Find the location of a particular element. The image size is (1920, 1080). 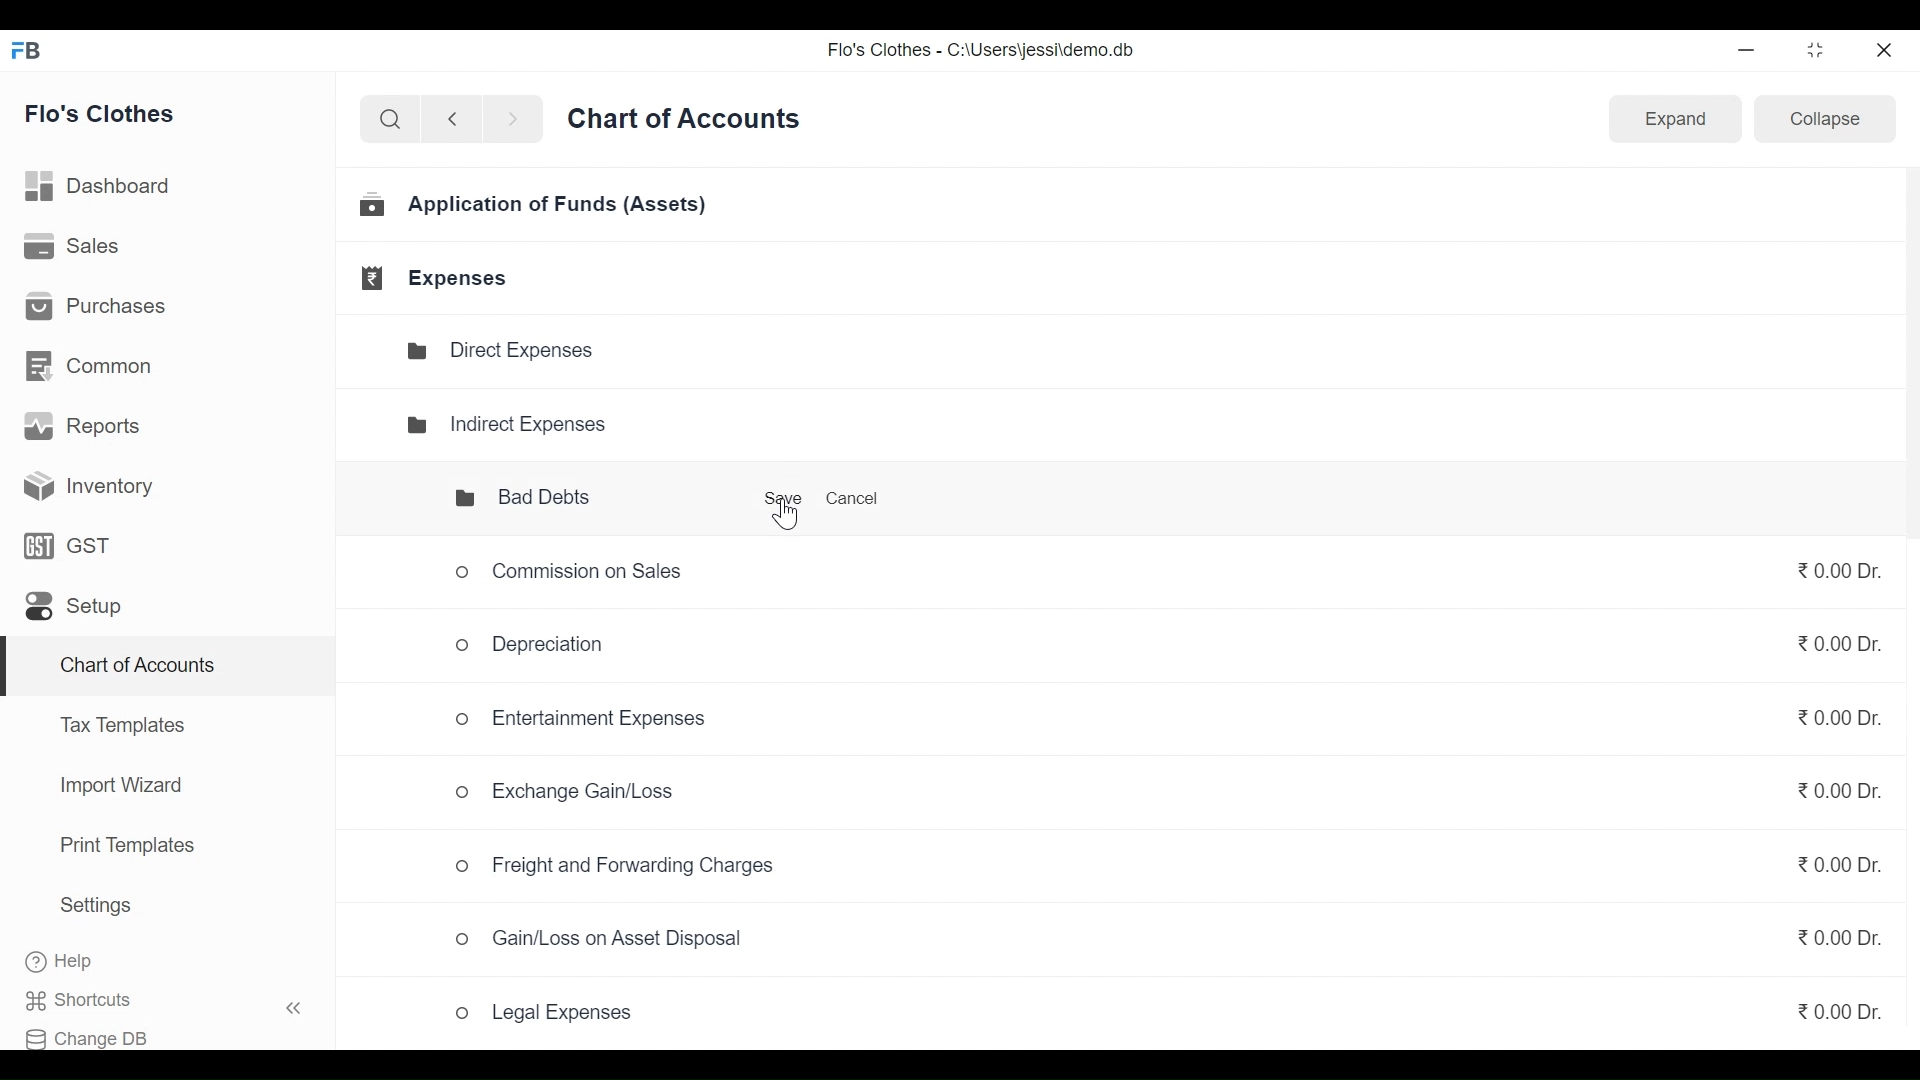

Reports is located at coordinates (86, 430).